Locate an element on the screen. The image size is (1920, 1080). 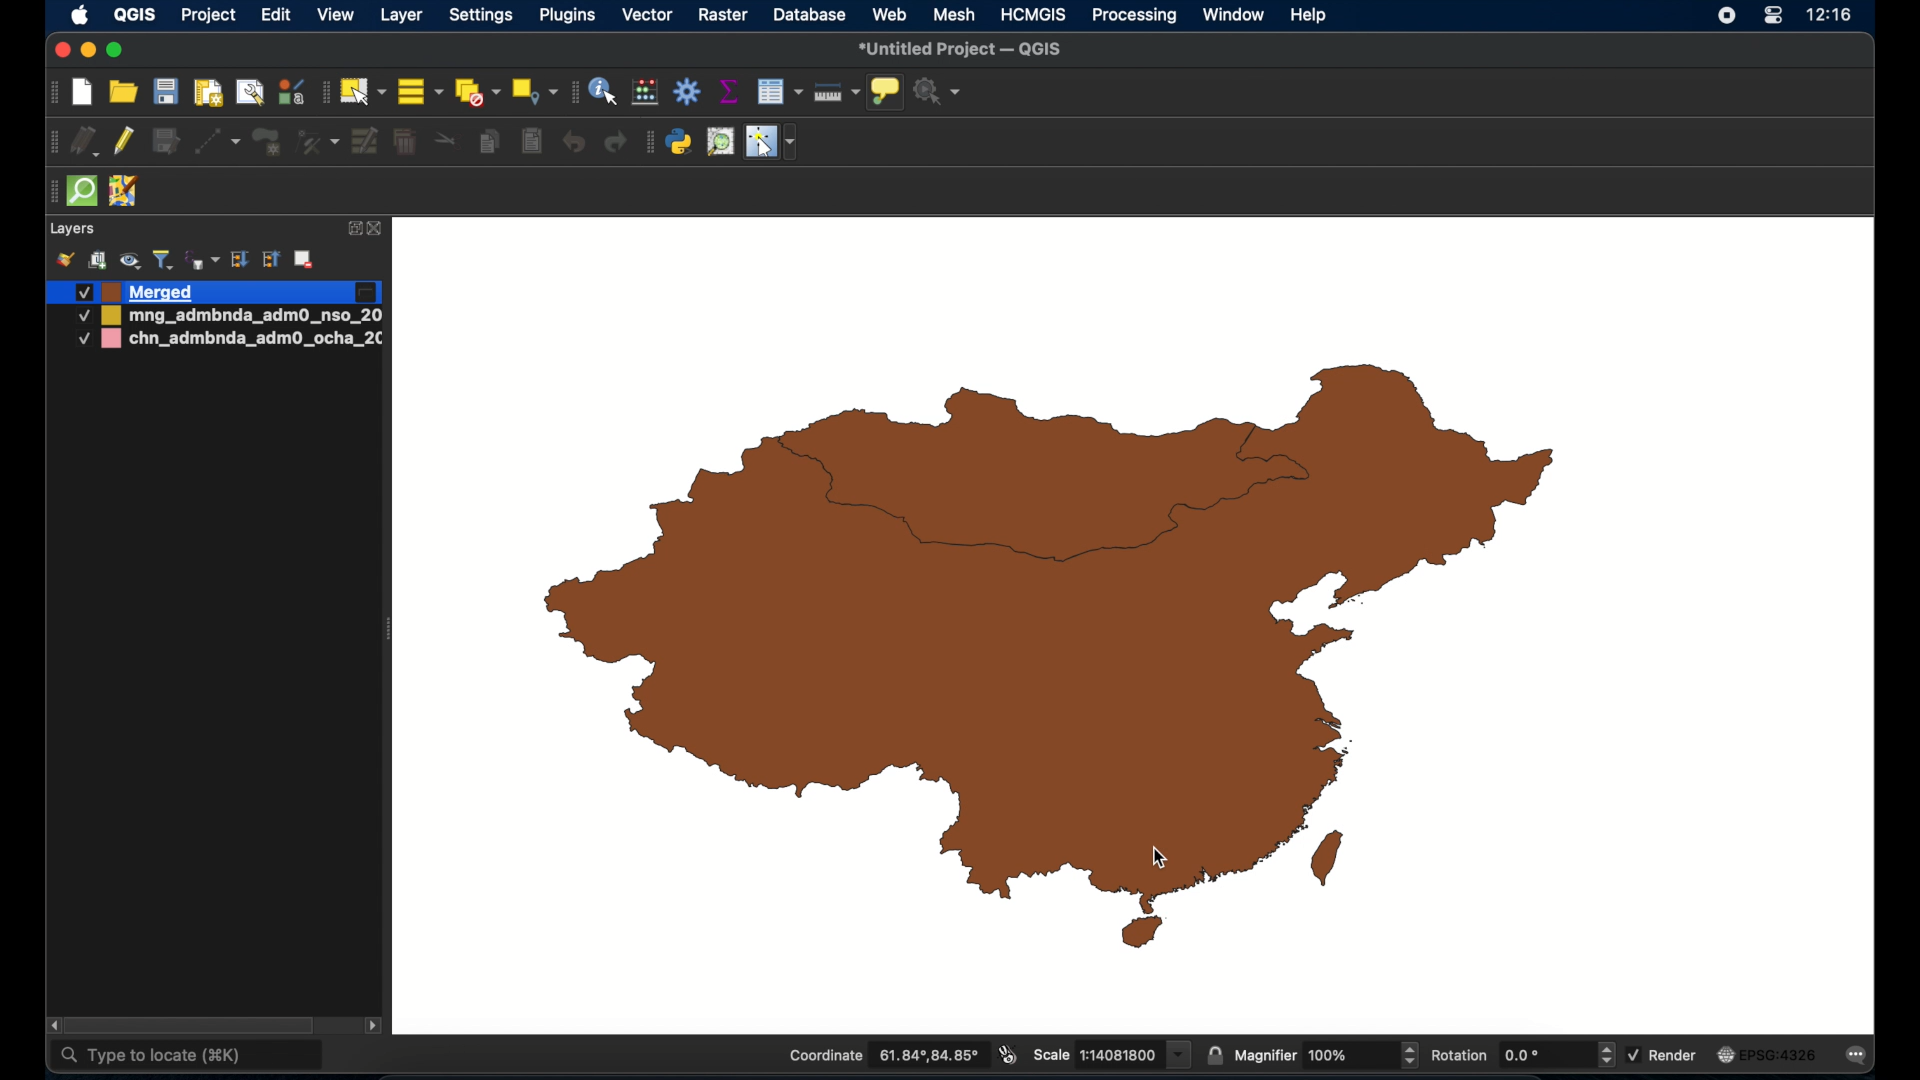
selection toolbar is located at coordinates (323, 92).